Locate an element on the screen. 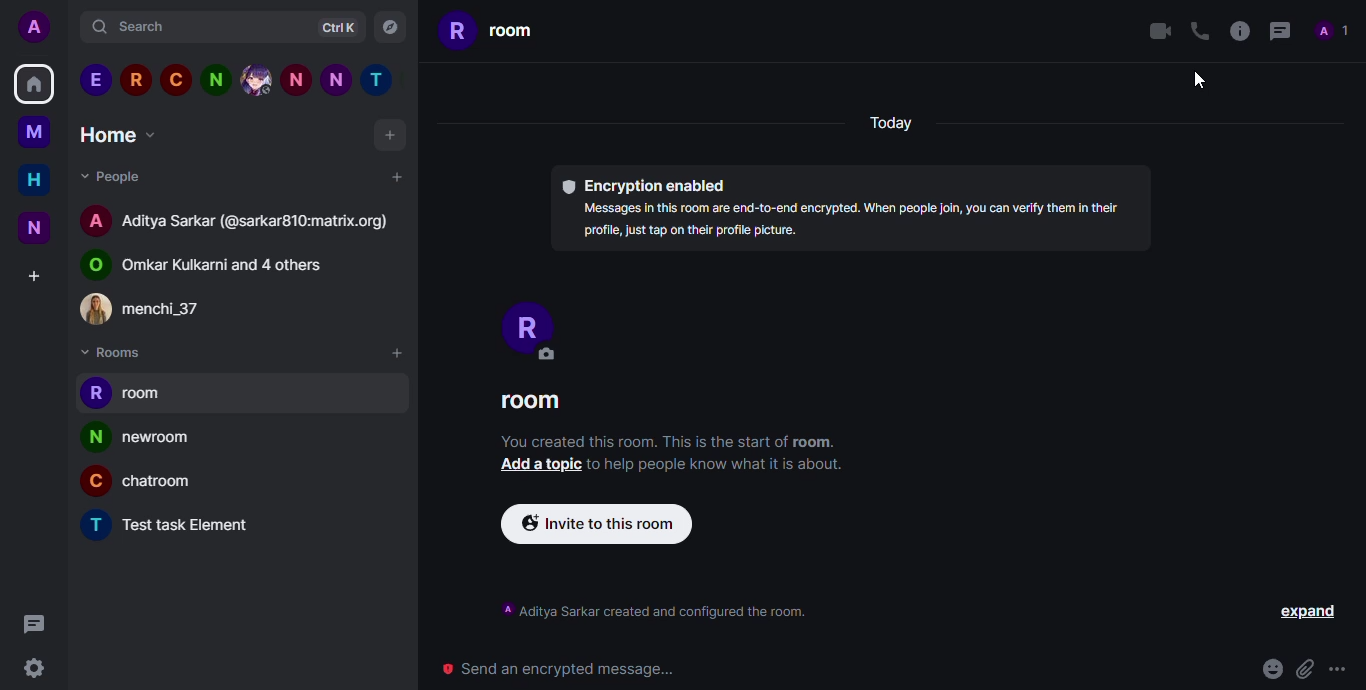  CtrlK is located at coordinates (340, 29).